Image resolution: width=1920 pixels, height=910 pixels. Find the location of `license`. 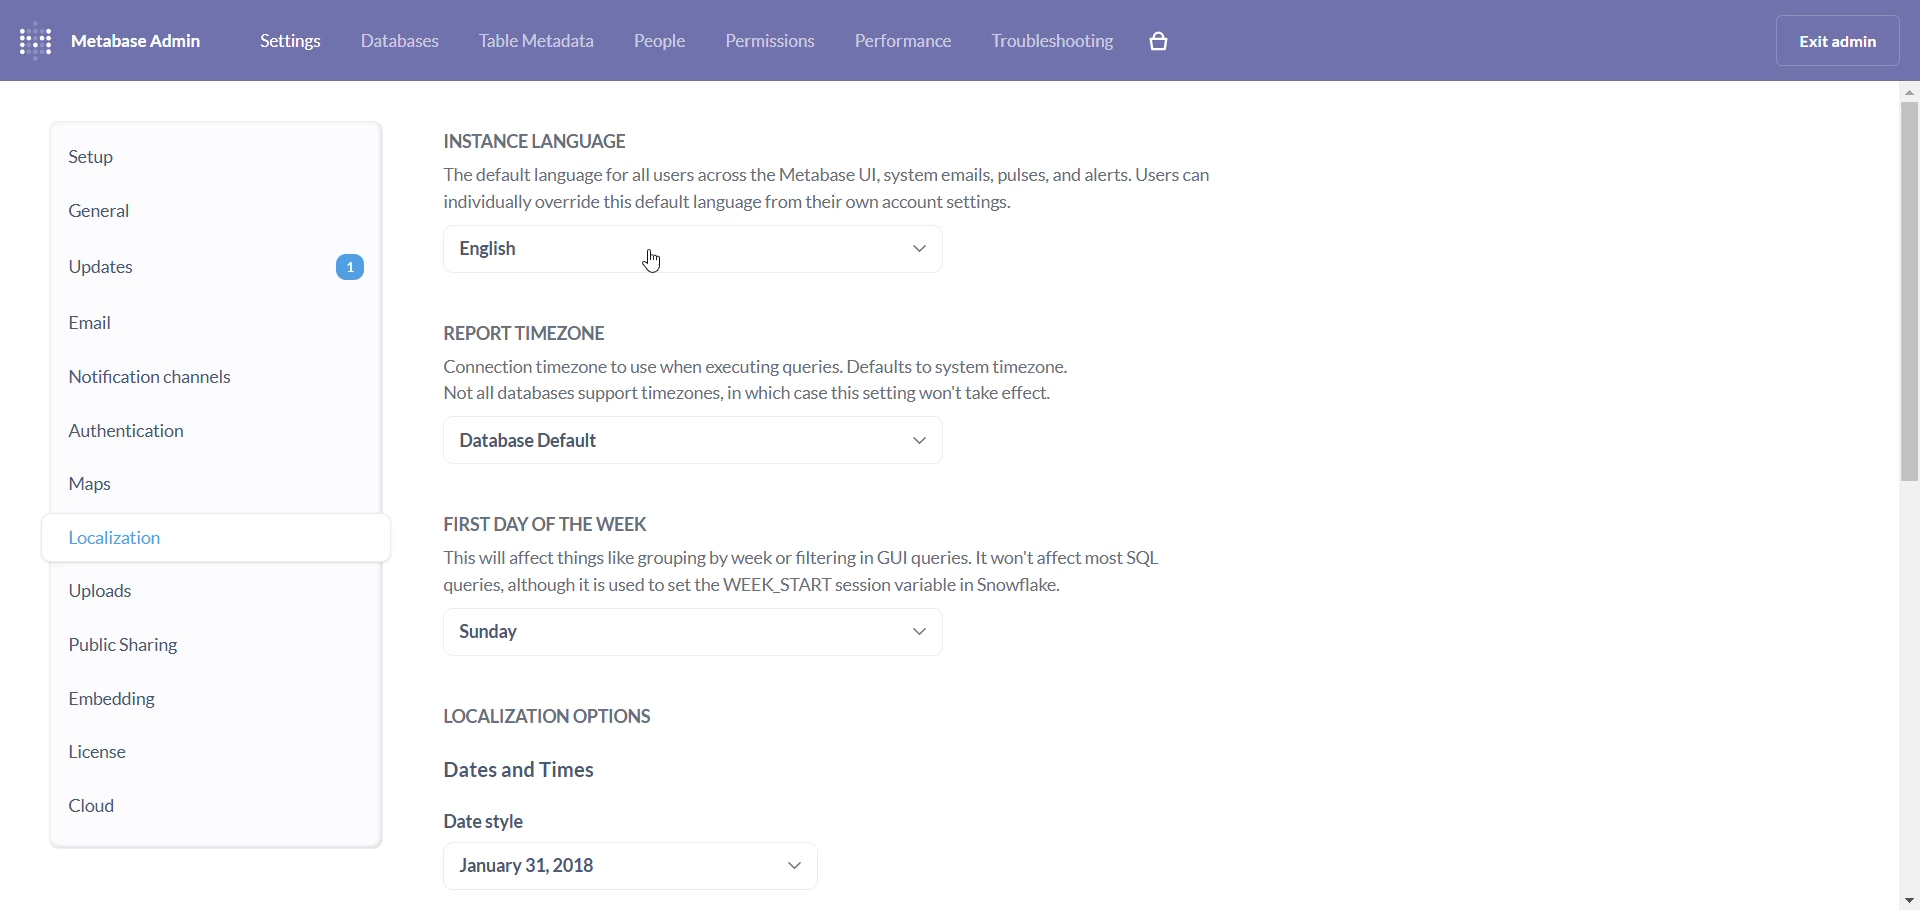

license is located at coordinates (196, 753).